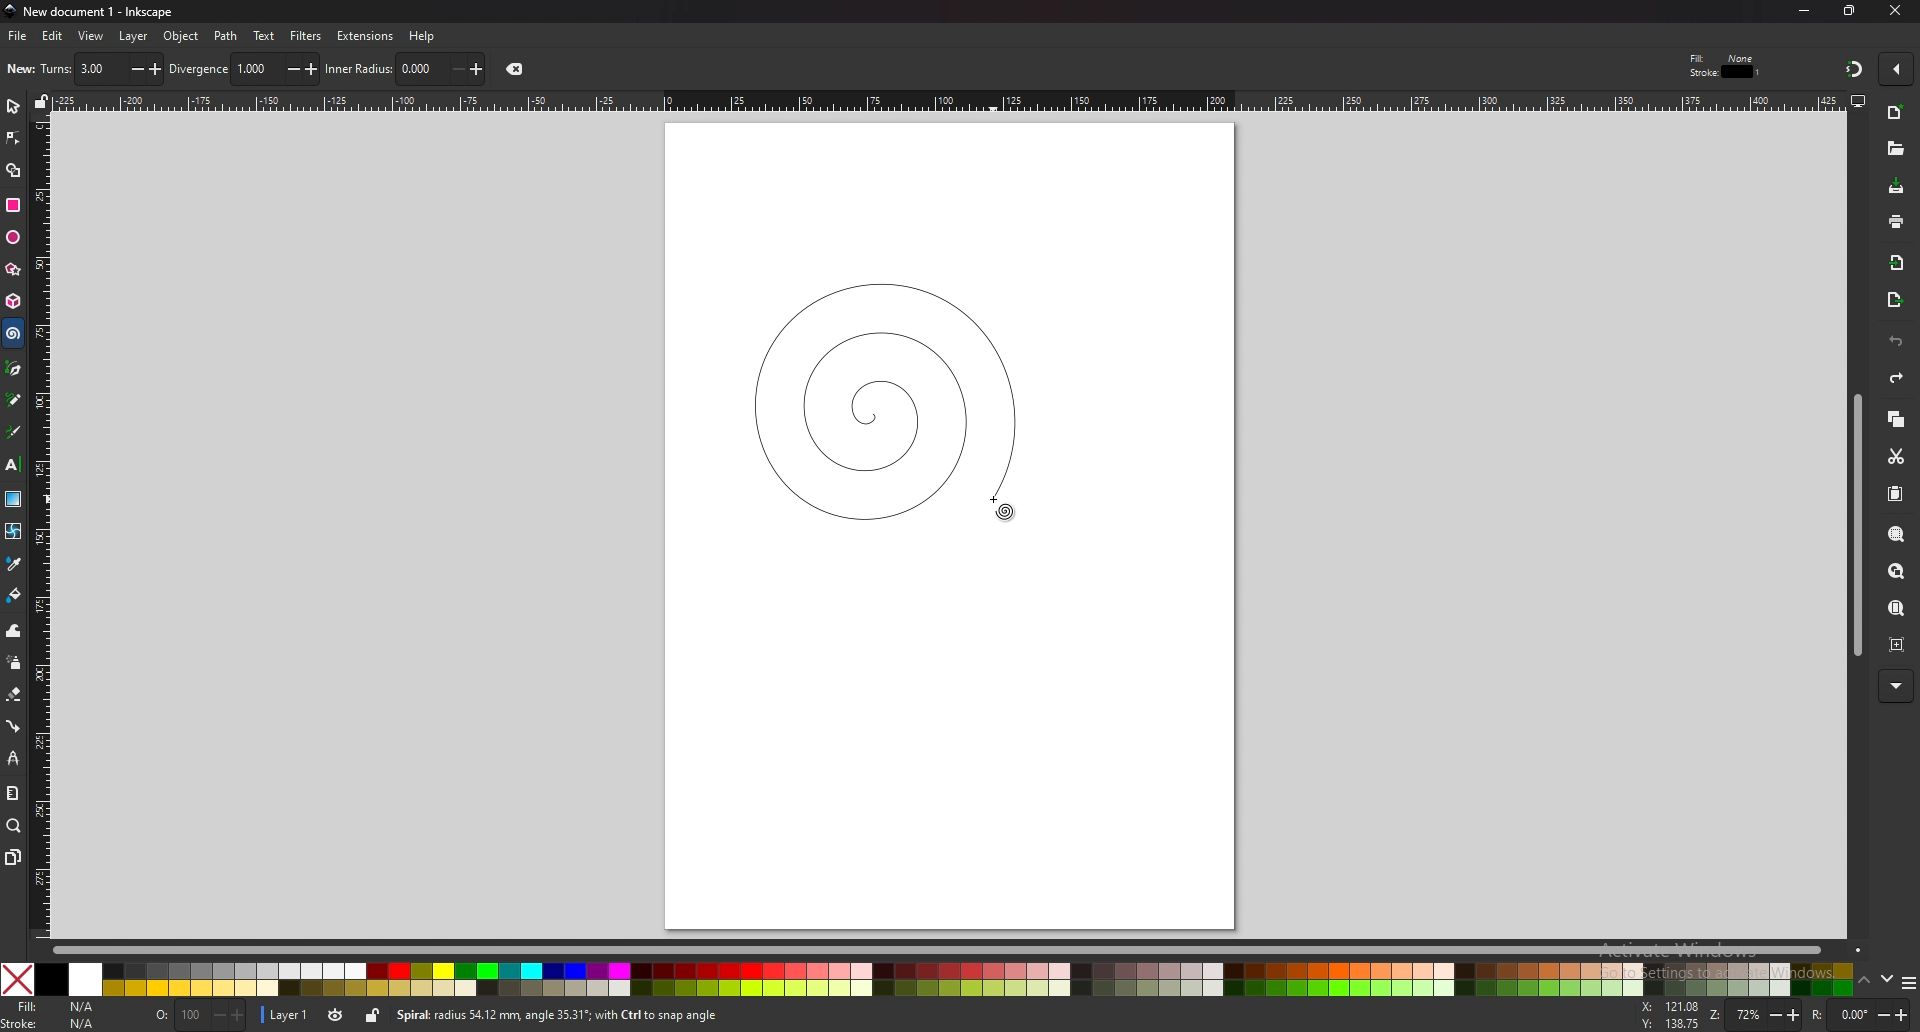 This screenshot has height=1032, width=1920. I want to click on Stroke: 1, so click(1726, 72).